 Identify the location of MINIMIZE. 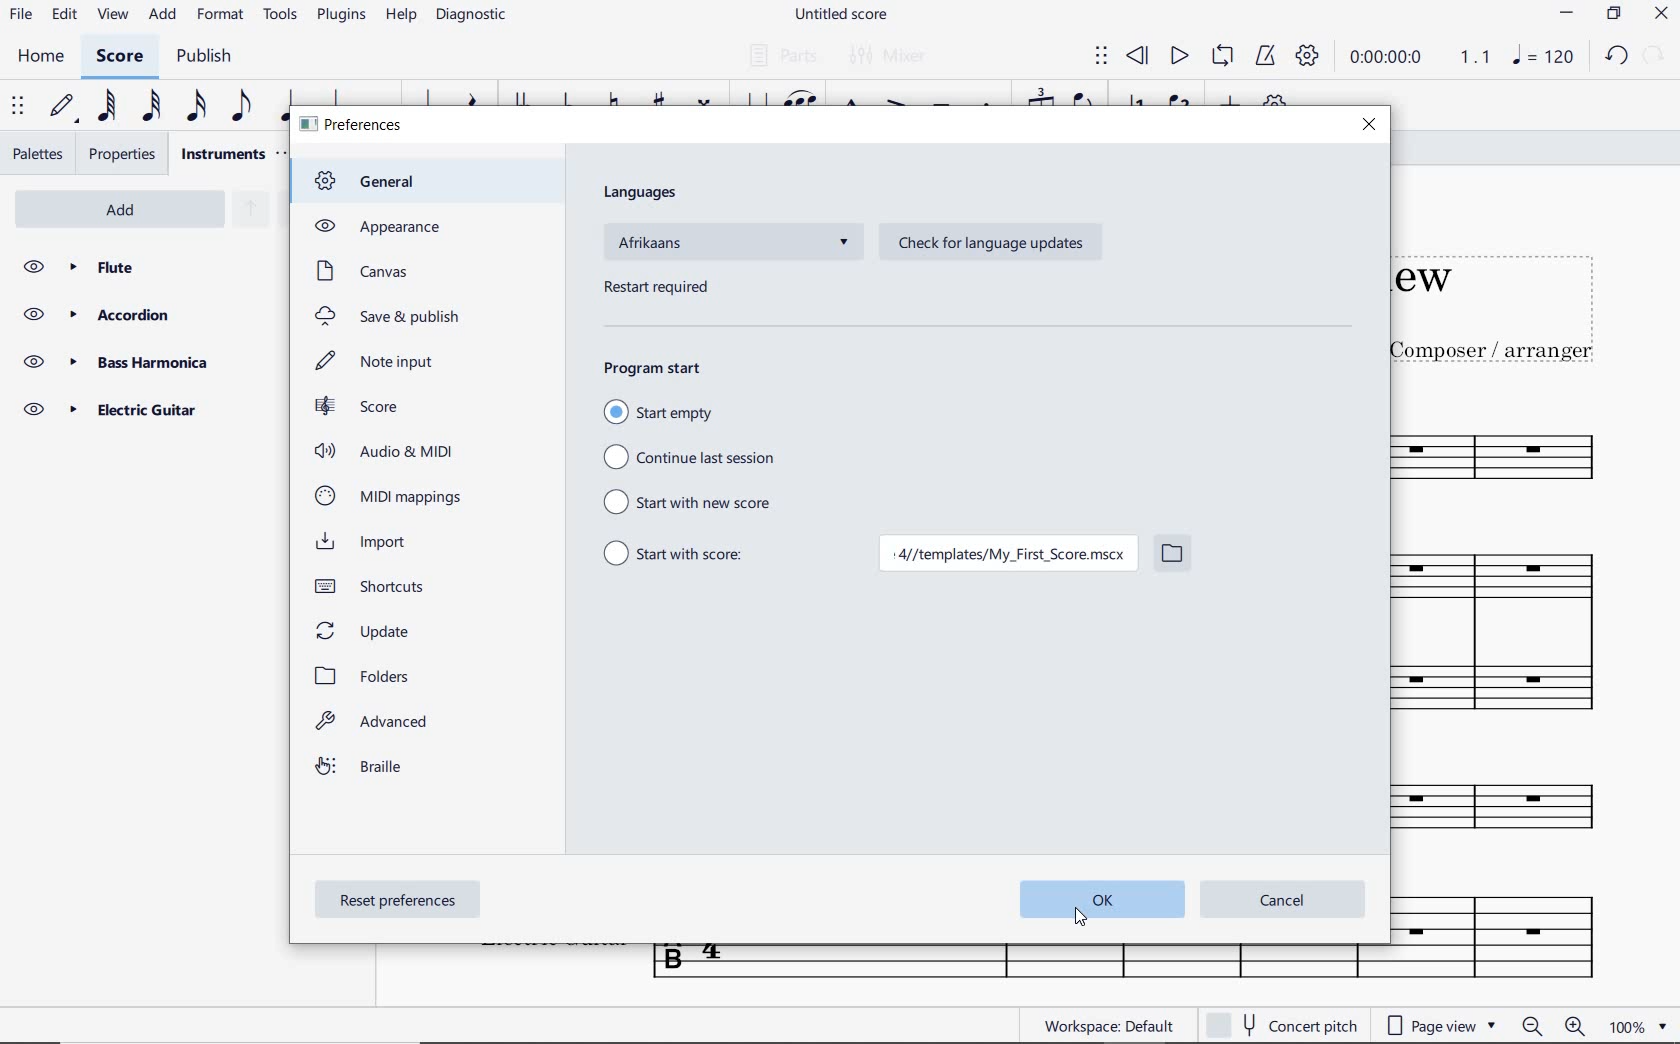
(1569, 16).